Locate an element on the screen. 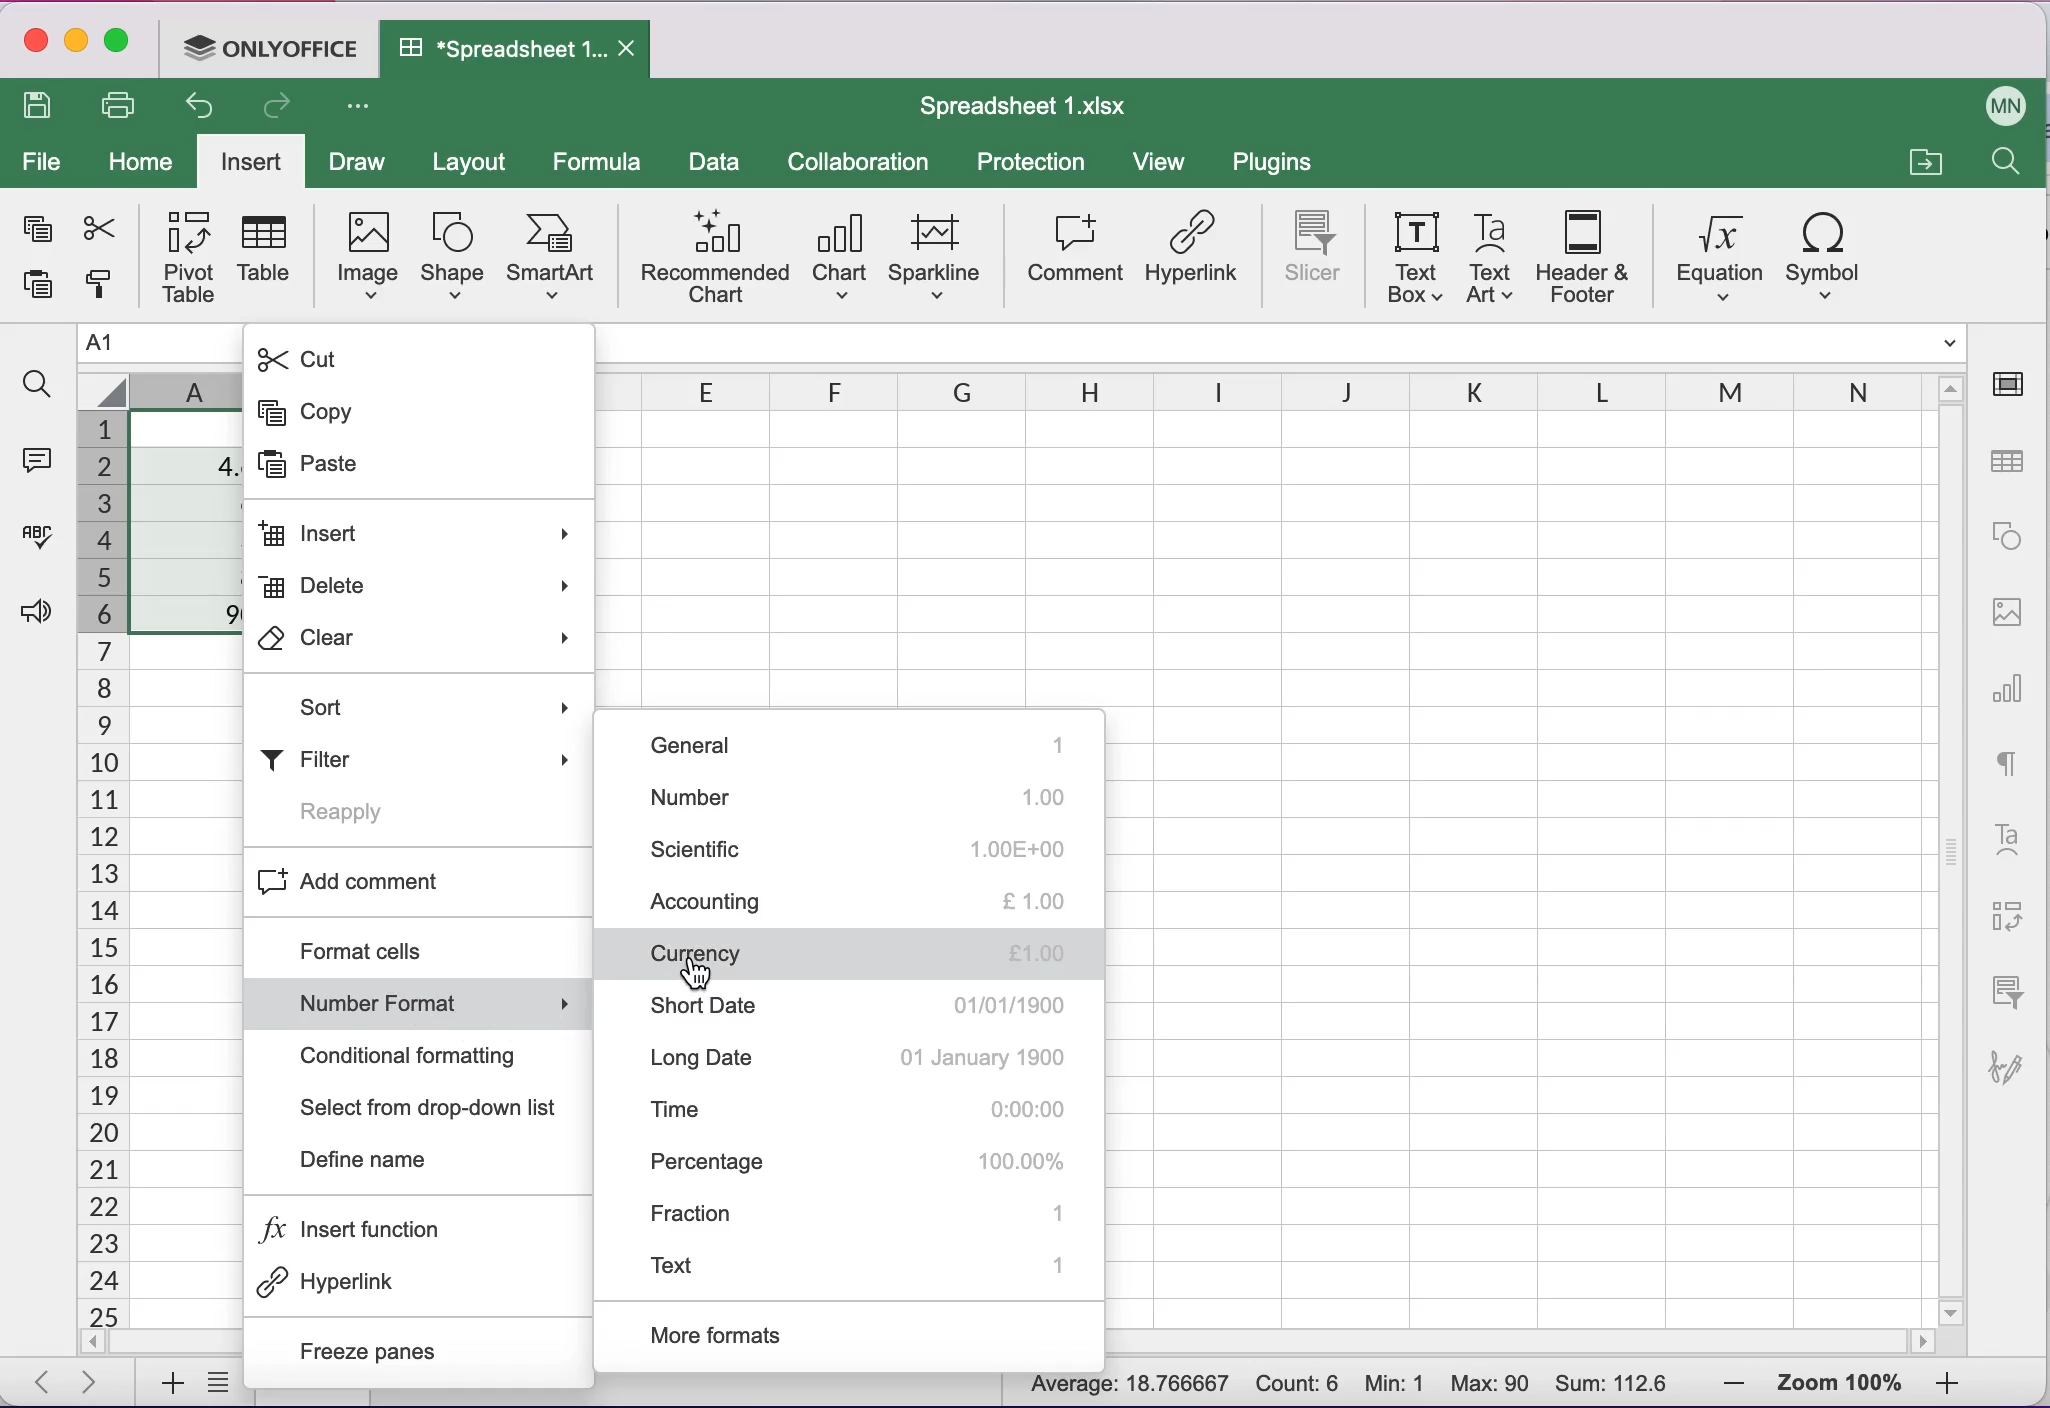 The width and height of the screenshot is (2050, 1408). copy is located at coordinates (35, 230).